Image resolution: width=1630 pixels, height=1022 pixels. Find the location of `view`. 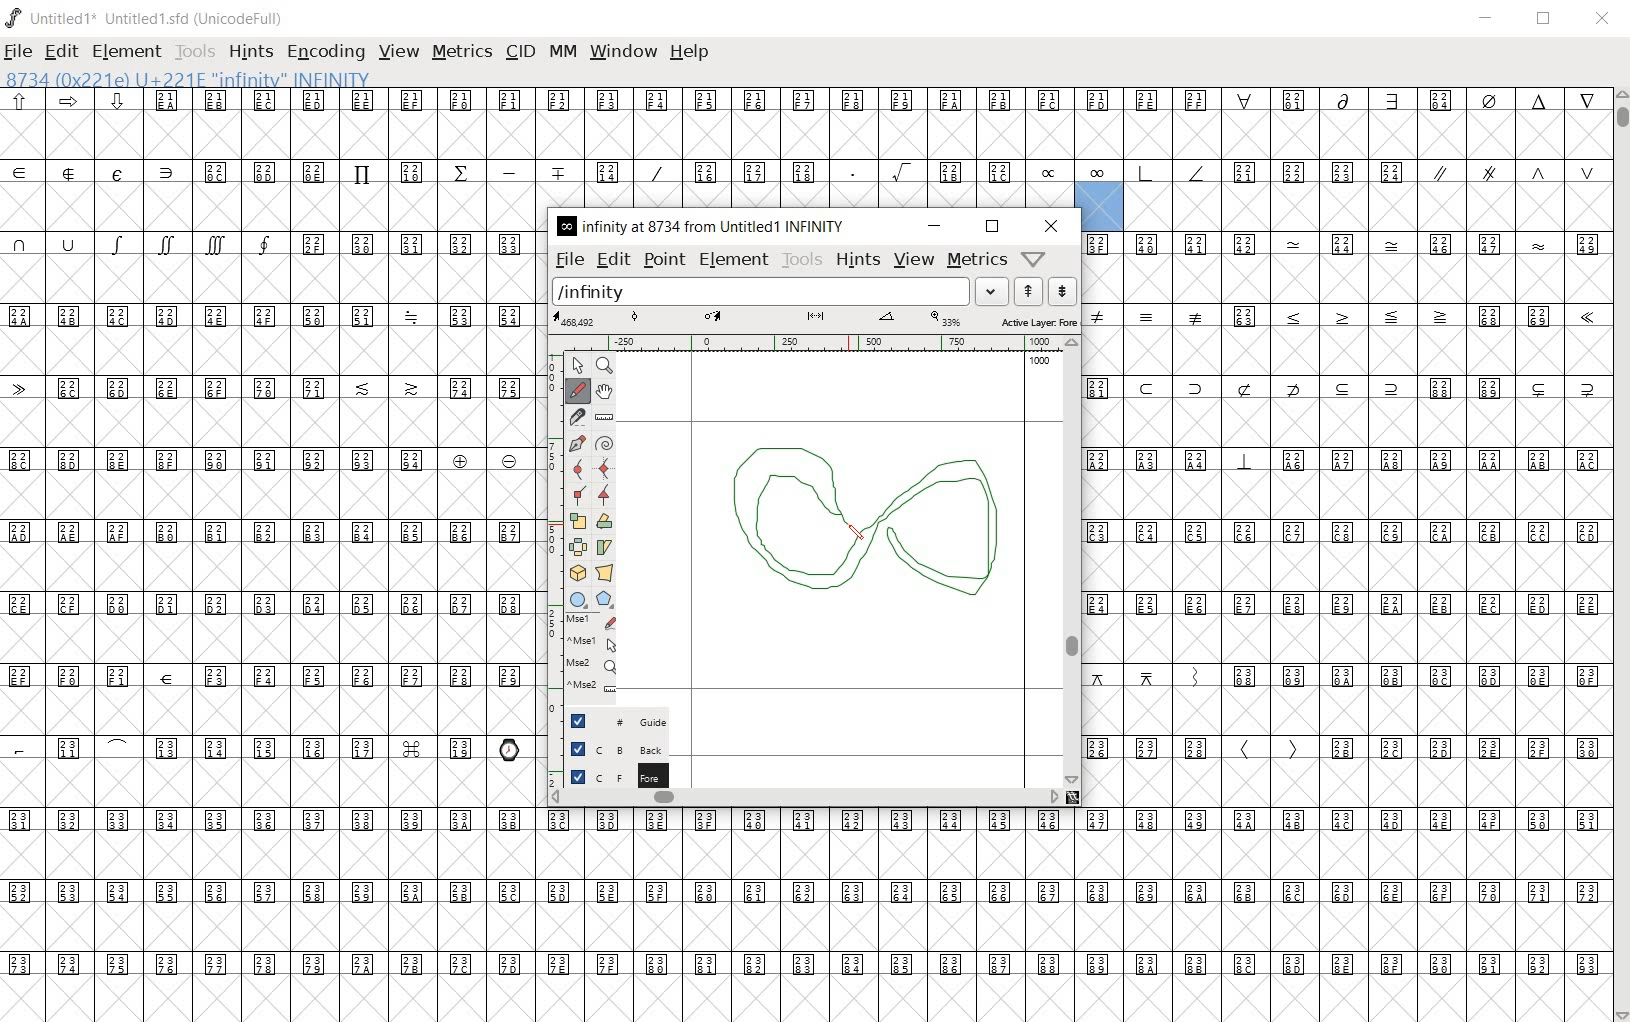

view is located at coordinates (914, 260).